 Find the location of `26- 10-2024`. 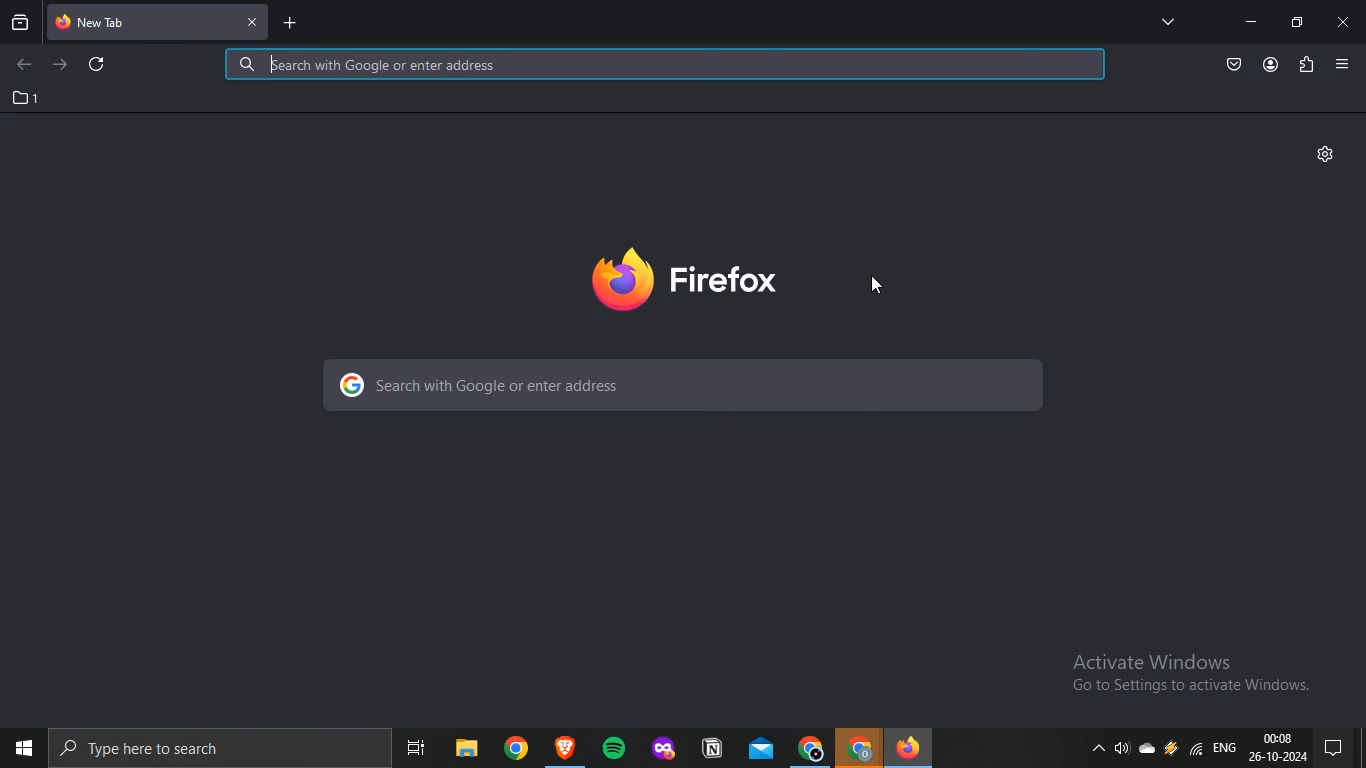

26- 10-2024 is located at coordinates (1280, 758).